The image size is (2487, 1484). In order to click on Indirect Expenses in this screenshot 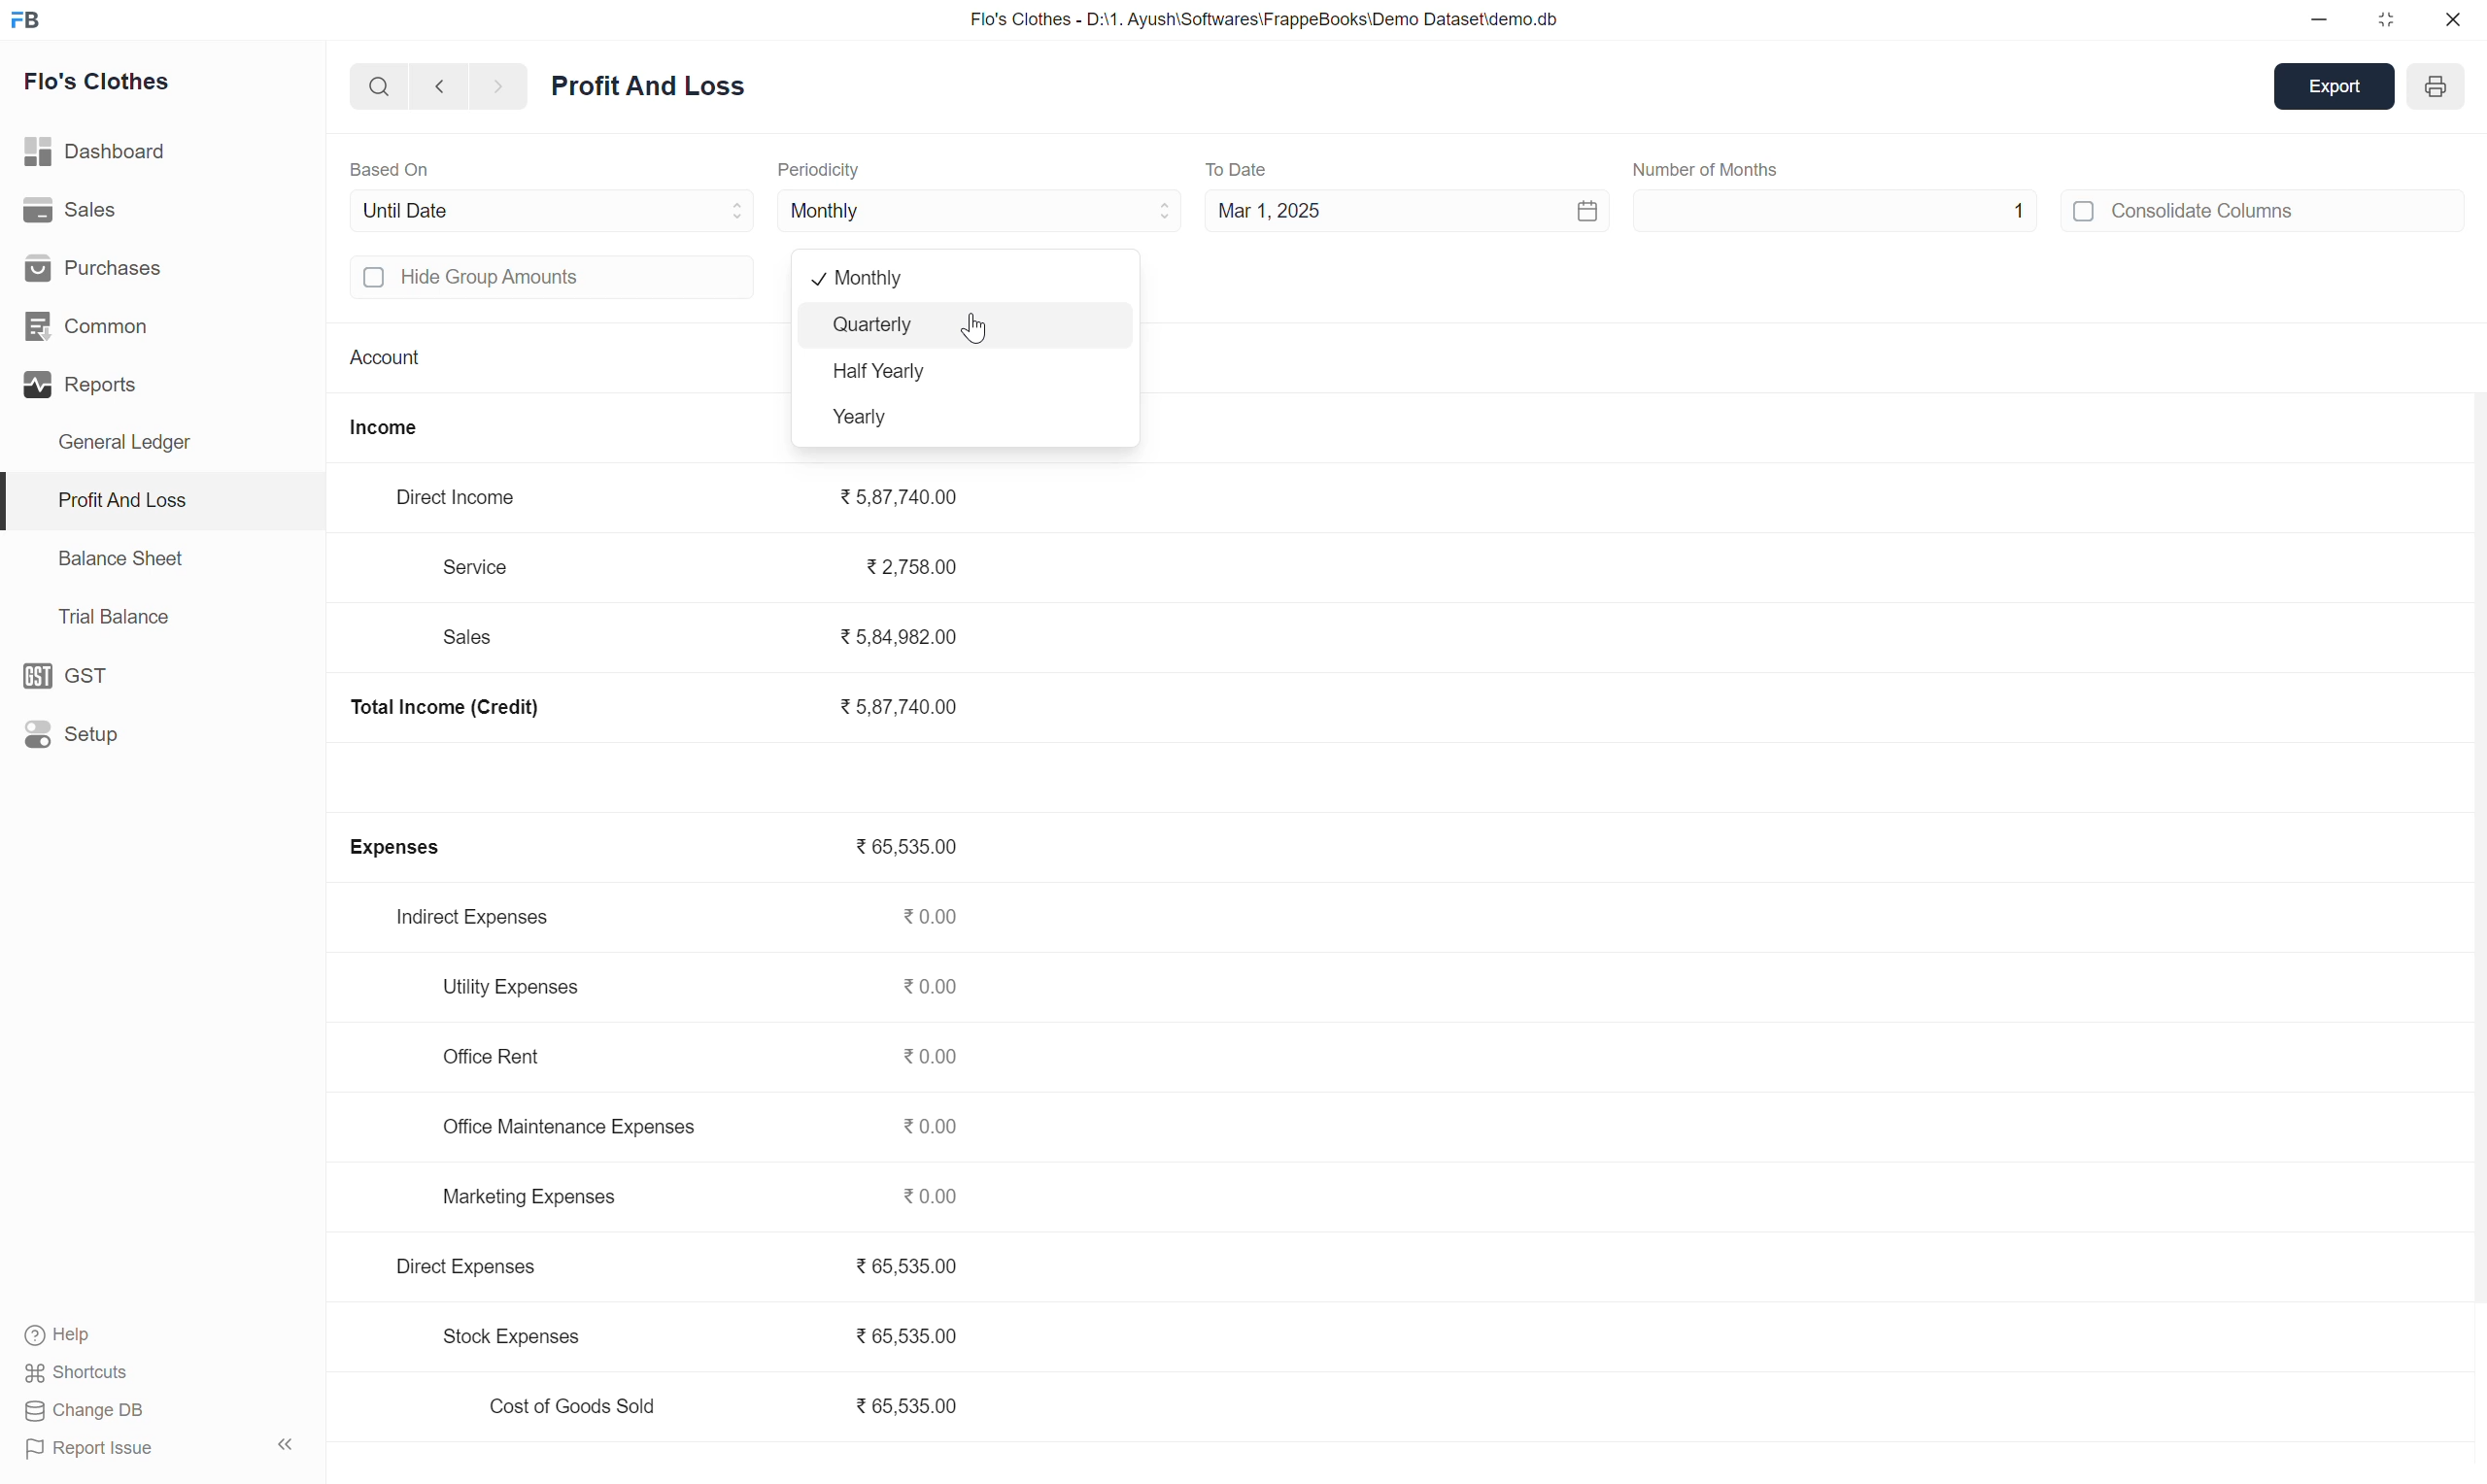, I will do `click(482, 915)`.